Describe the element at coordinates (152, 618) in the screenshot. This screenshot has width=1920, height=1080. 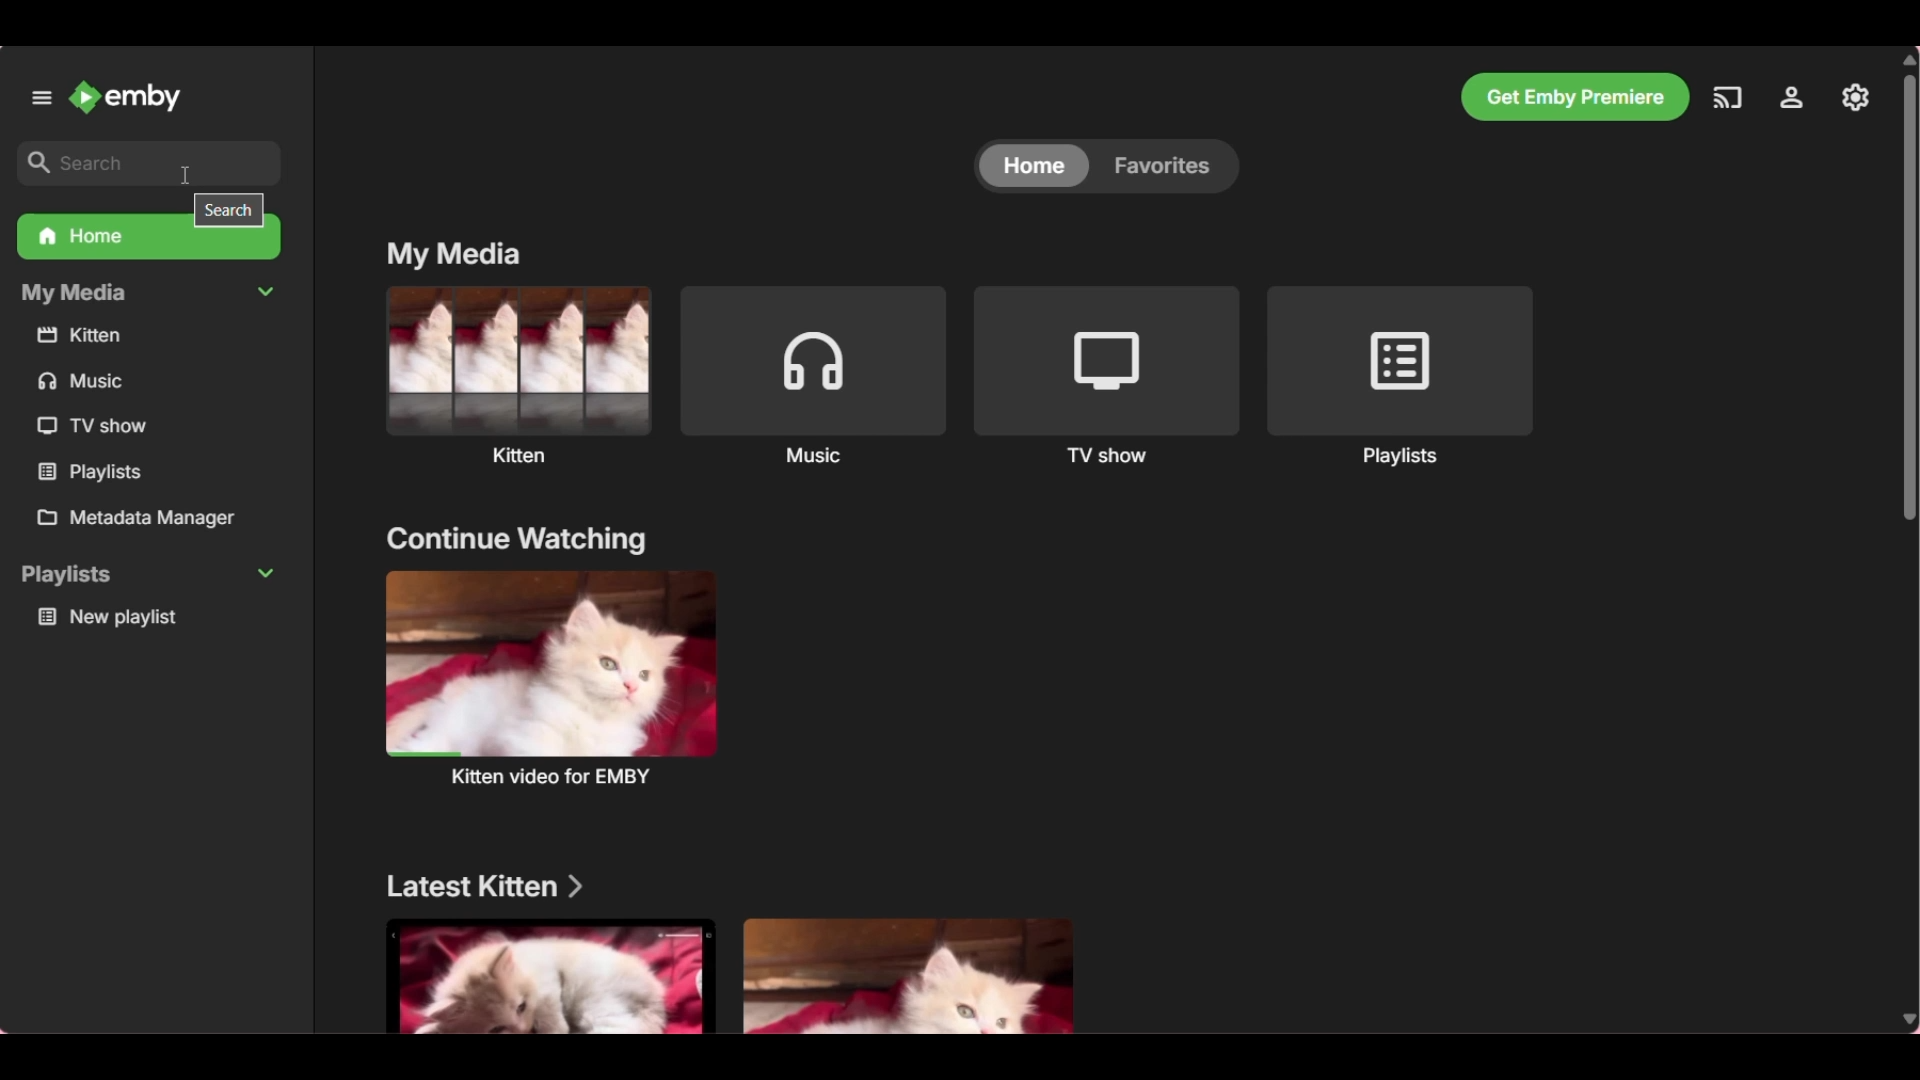
I see `new playlist` at that location.